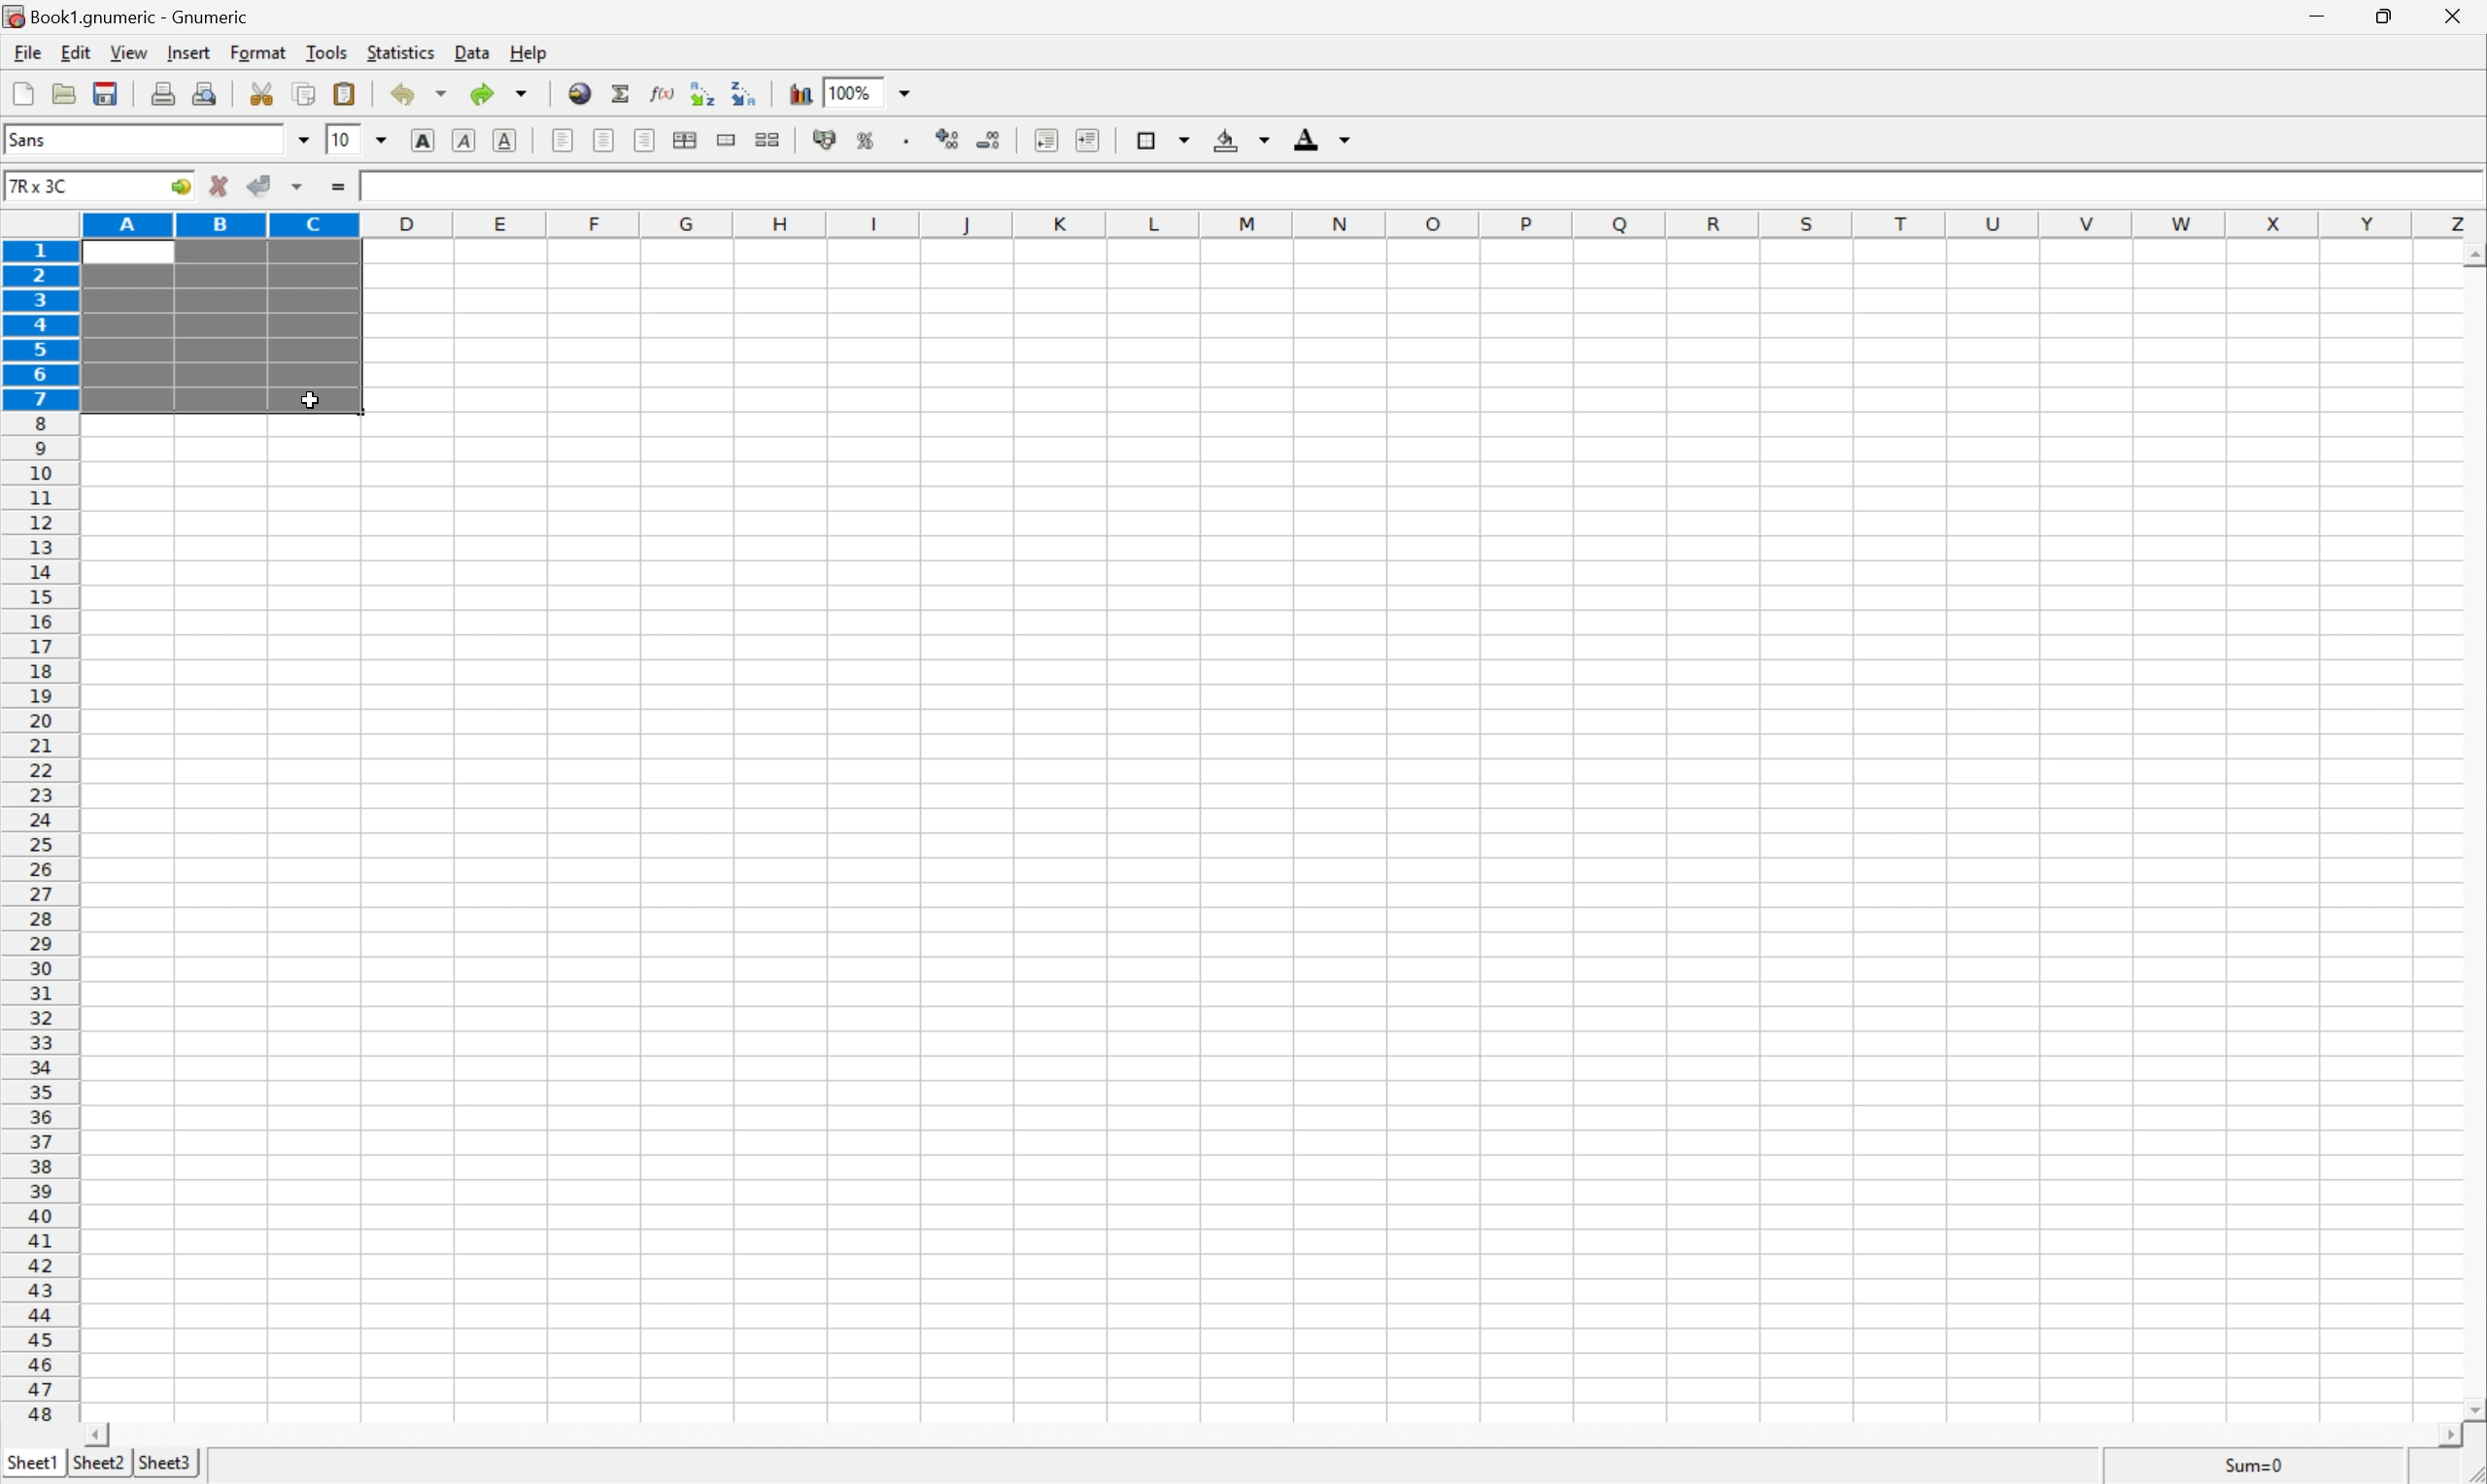  What do you see at coordinates (2471, 257) in the screenshot?
I see `scroll up` at bounding box center [2471, 257].